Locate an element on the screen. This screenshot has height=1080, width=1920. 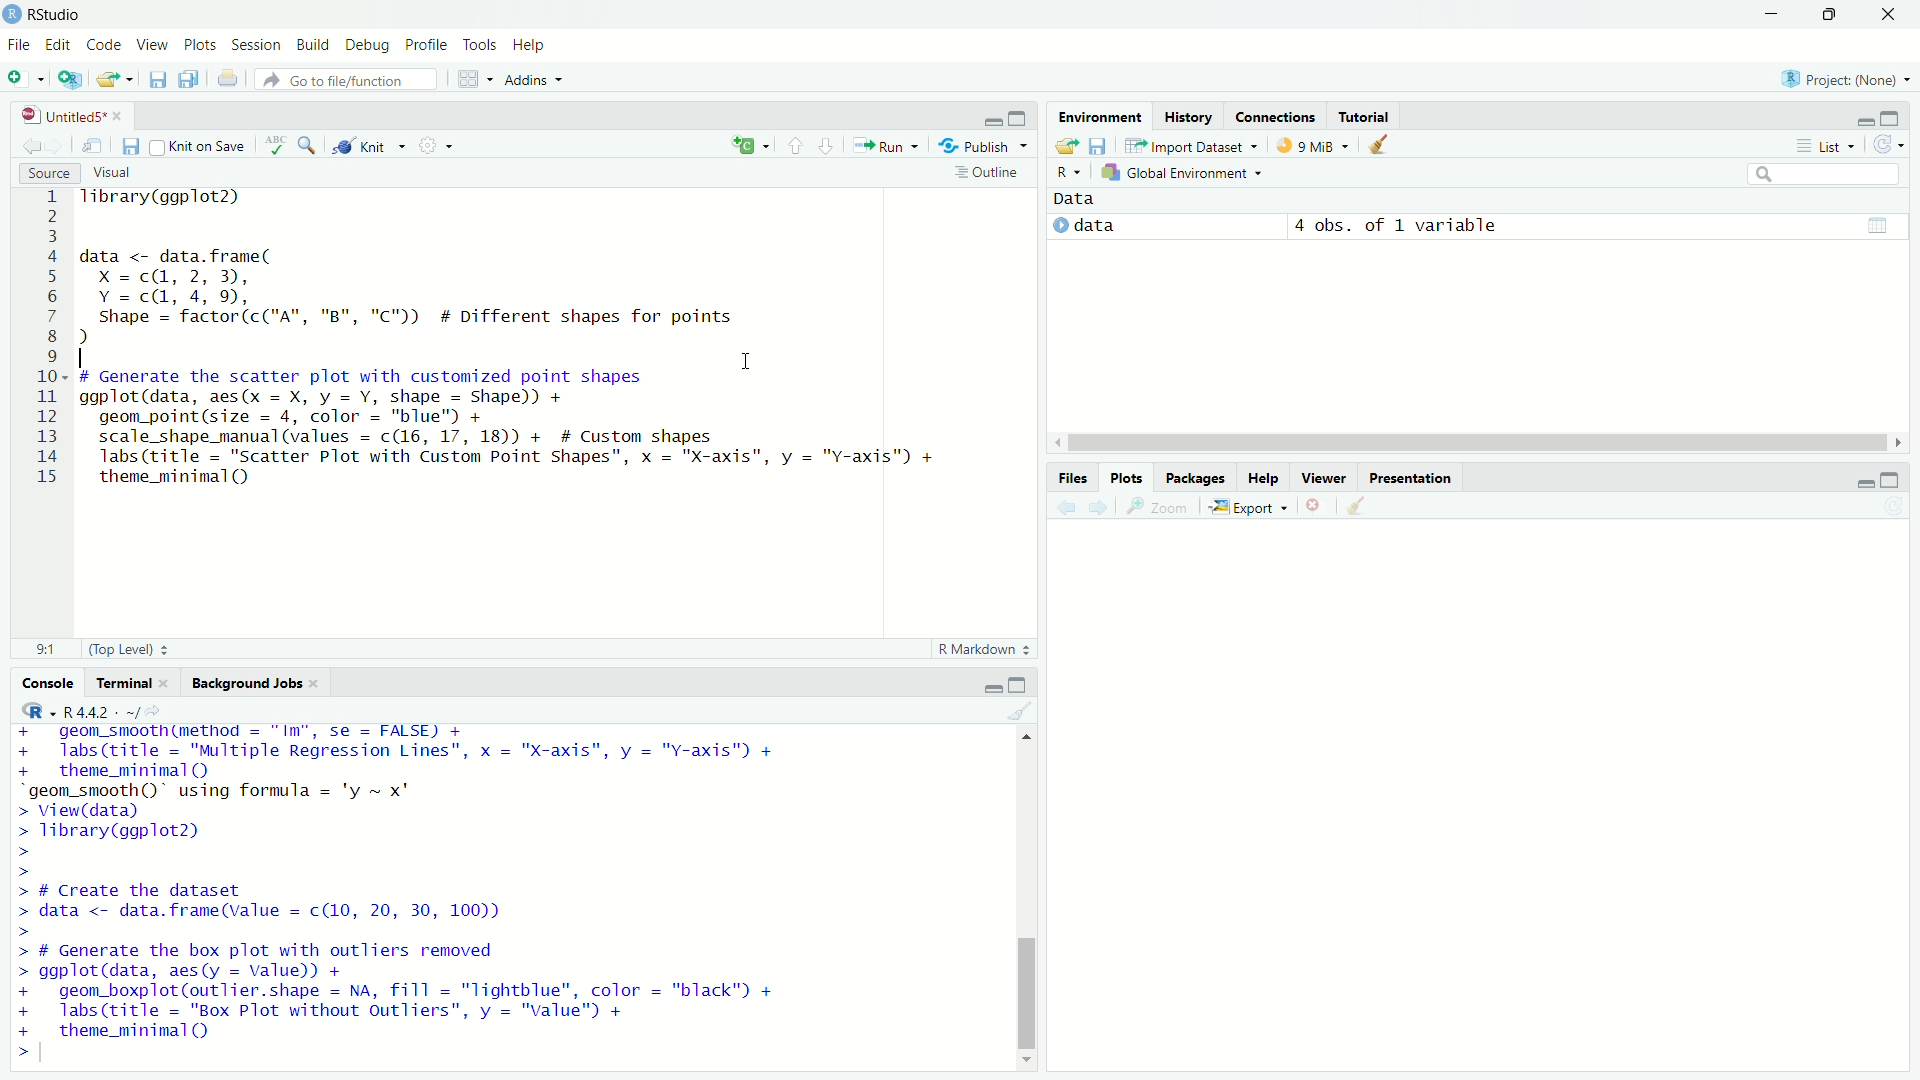
Tutorial is located at coordinates (1364, 115).